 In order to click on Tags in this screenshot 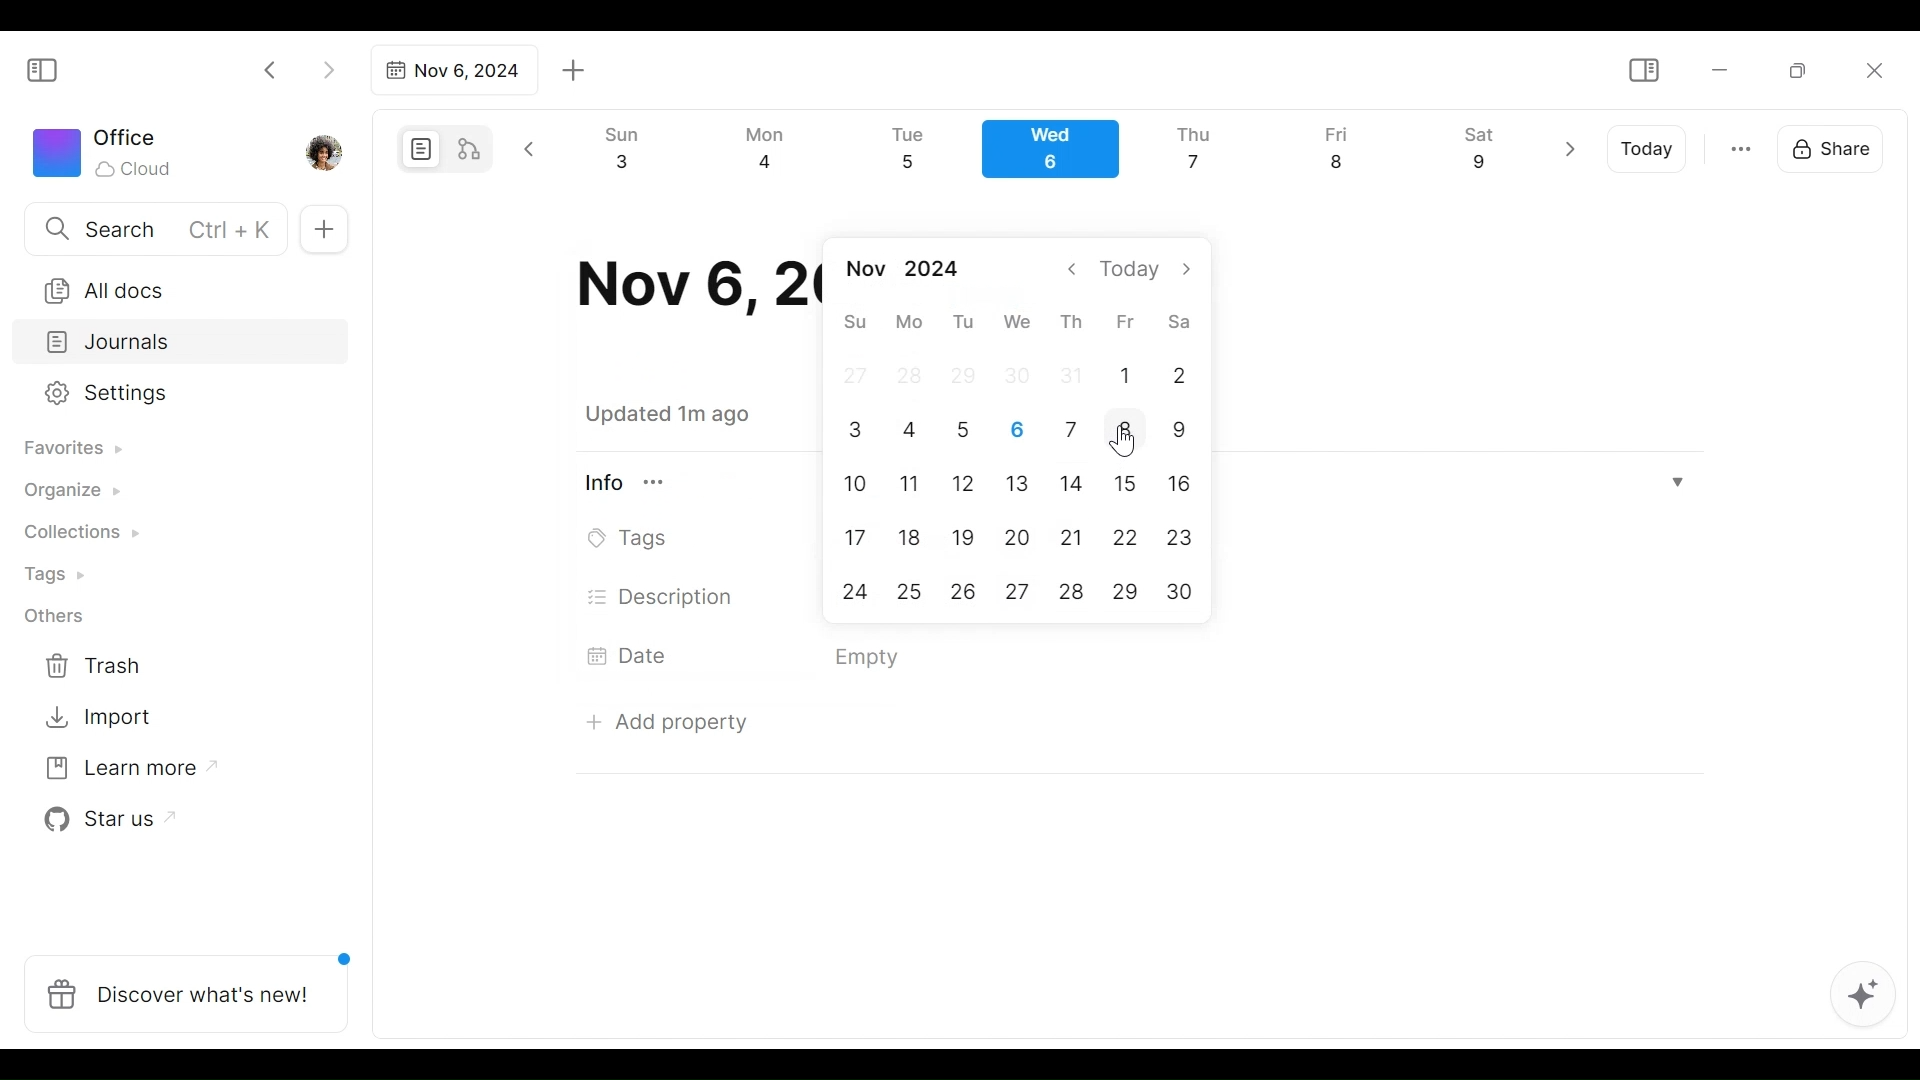, I will do `click(633, 539)`.